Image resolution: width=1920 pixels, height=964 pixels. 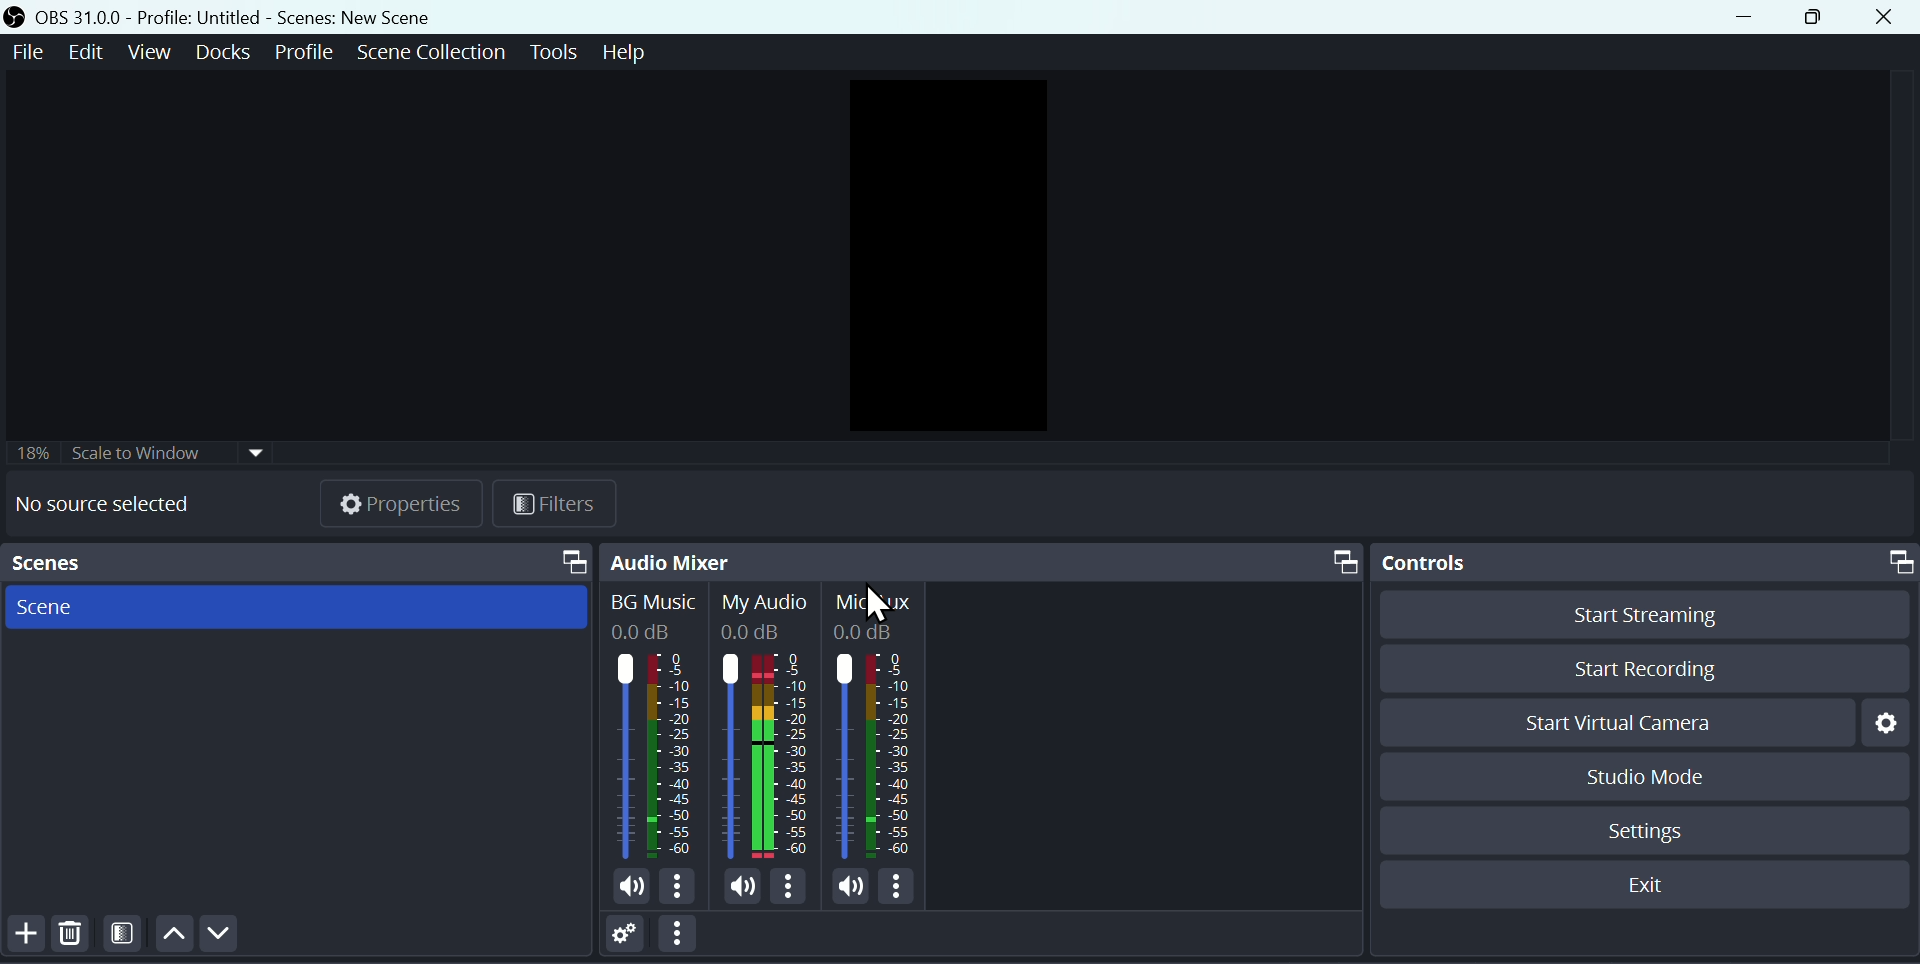 I want to click on Filters, so click(x=557, y=504).